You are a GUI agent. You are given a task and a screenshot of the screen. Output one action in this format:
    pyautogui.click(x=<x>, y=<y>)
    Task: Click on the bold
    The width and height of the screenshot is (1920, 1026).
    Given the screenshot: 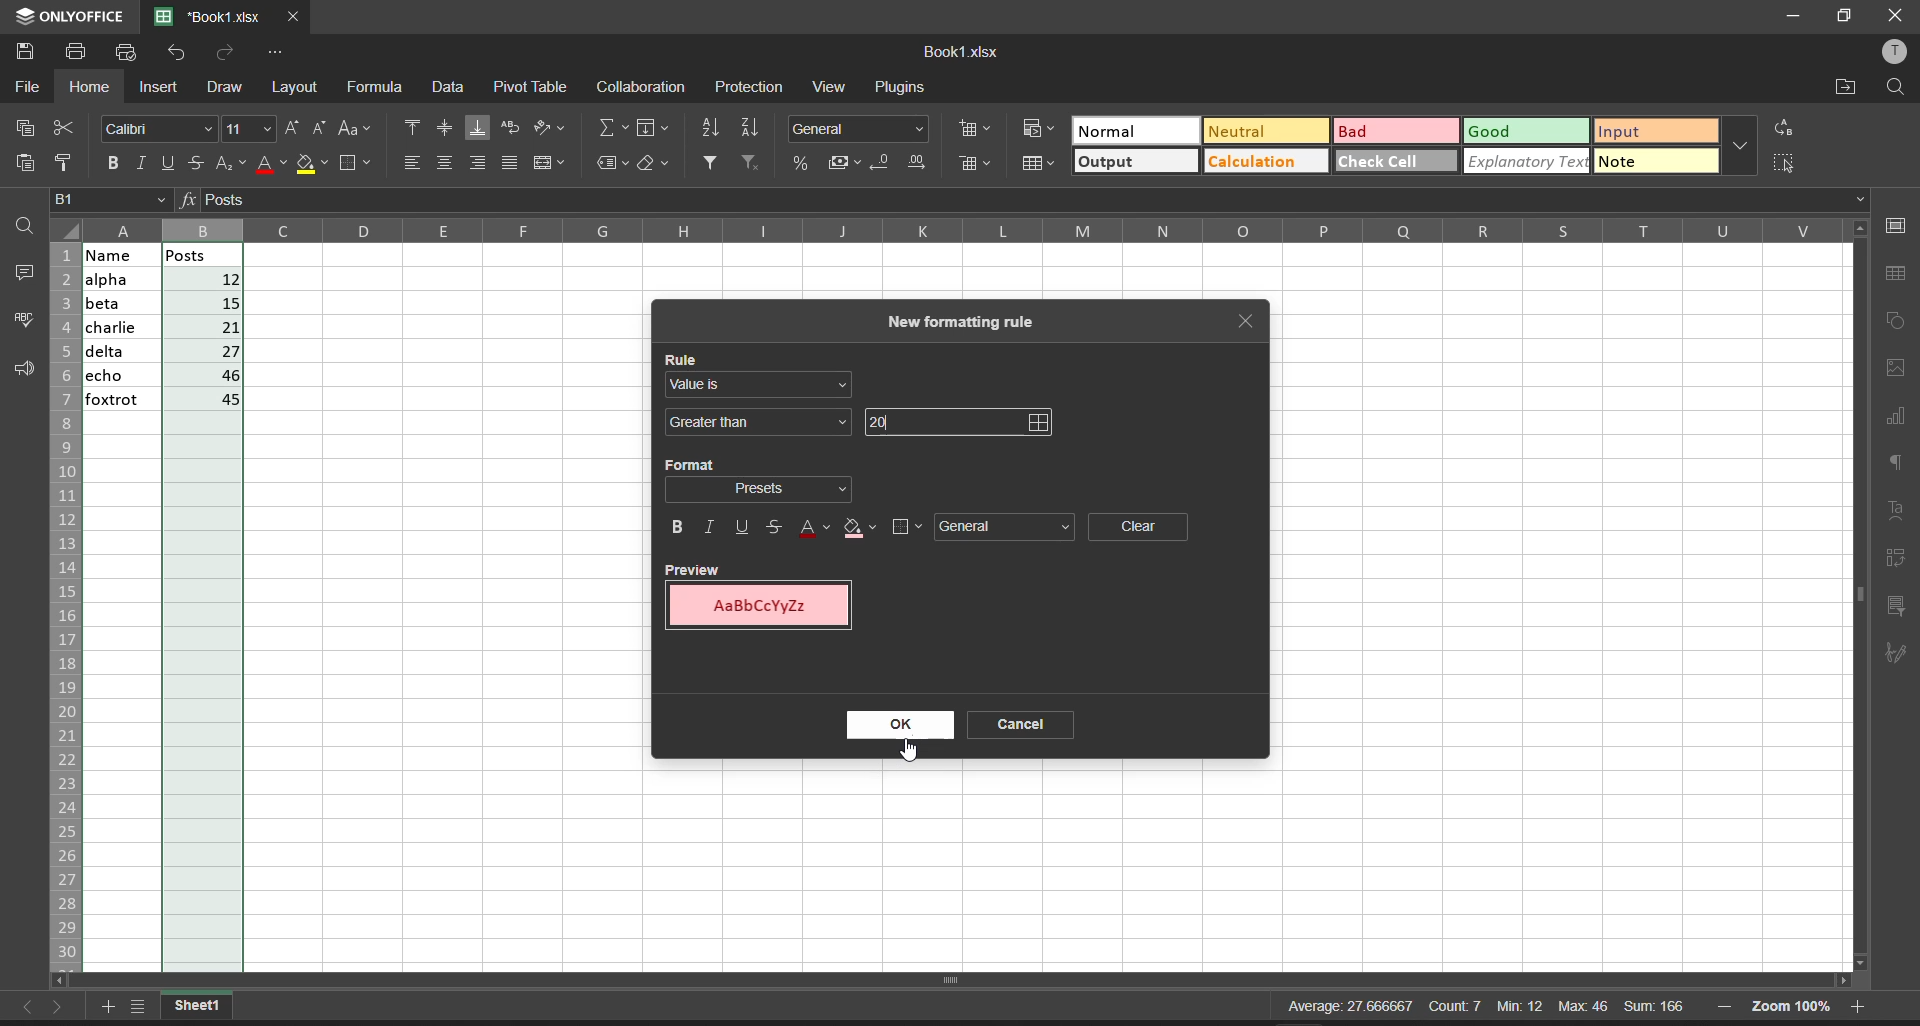 What is the action you would take?
    pyautogui.click(x=108, y=166)
    